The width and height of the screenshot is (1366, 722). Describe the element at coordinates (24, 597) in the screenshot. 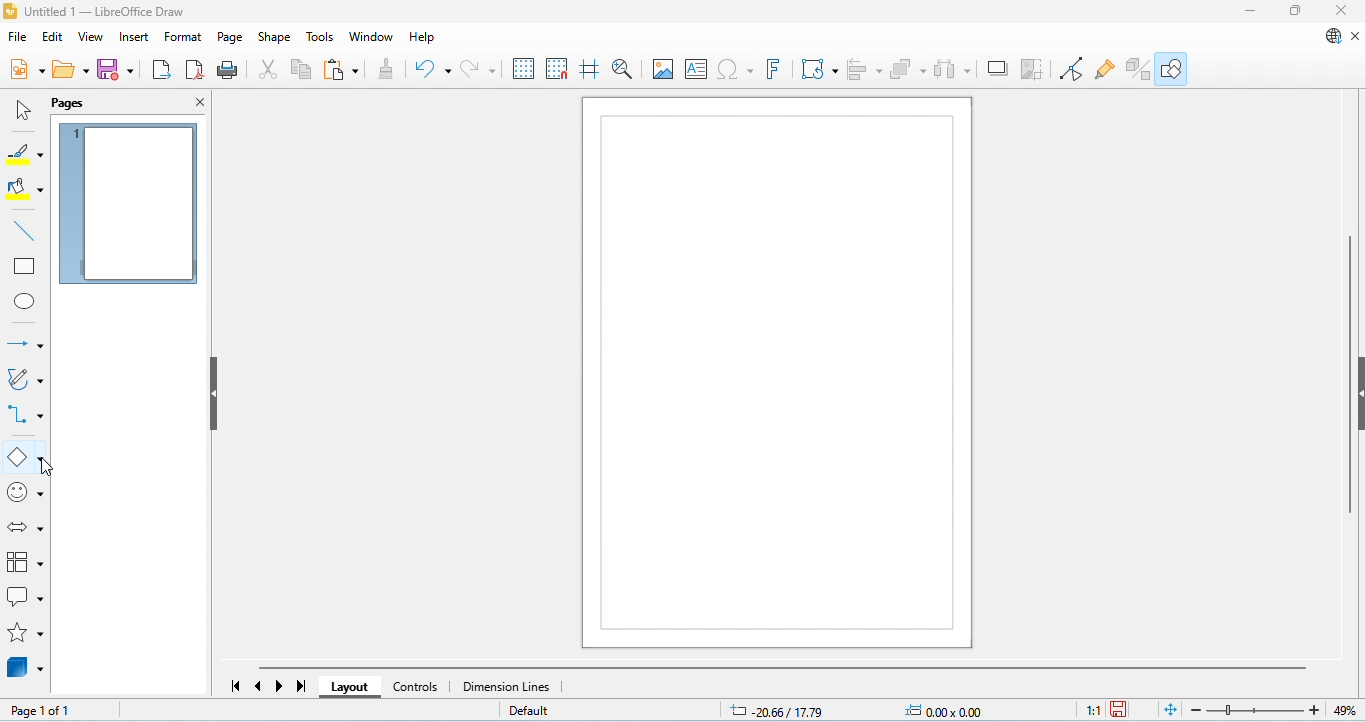

I see `callout shapes` at that location.